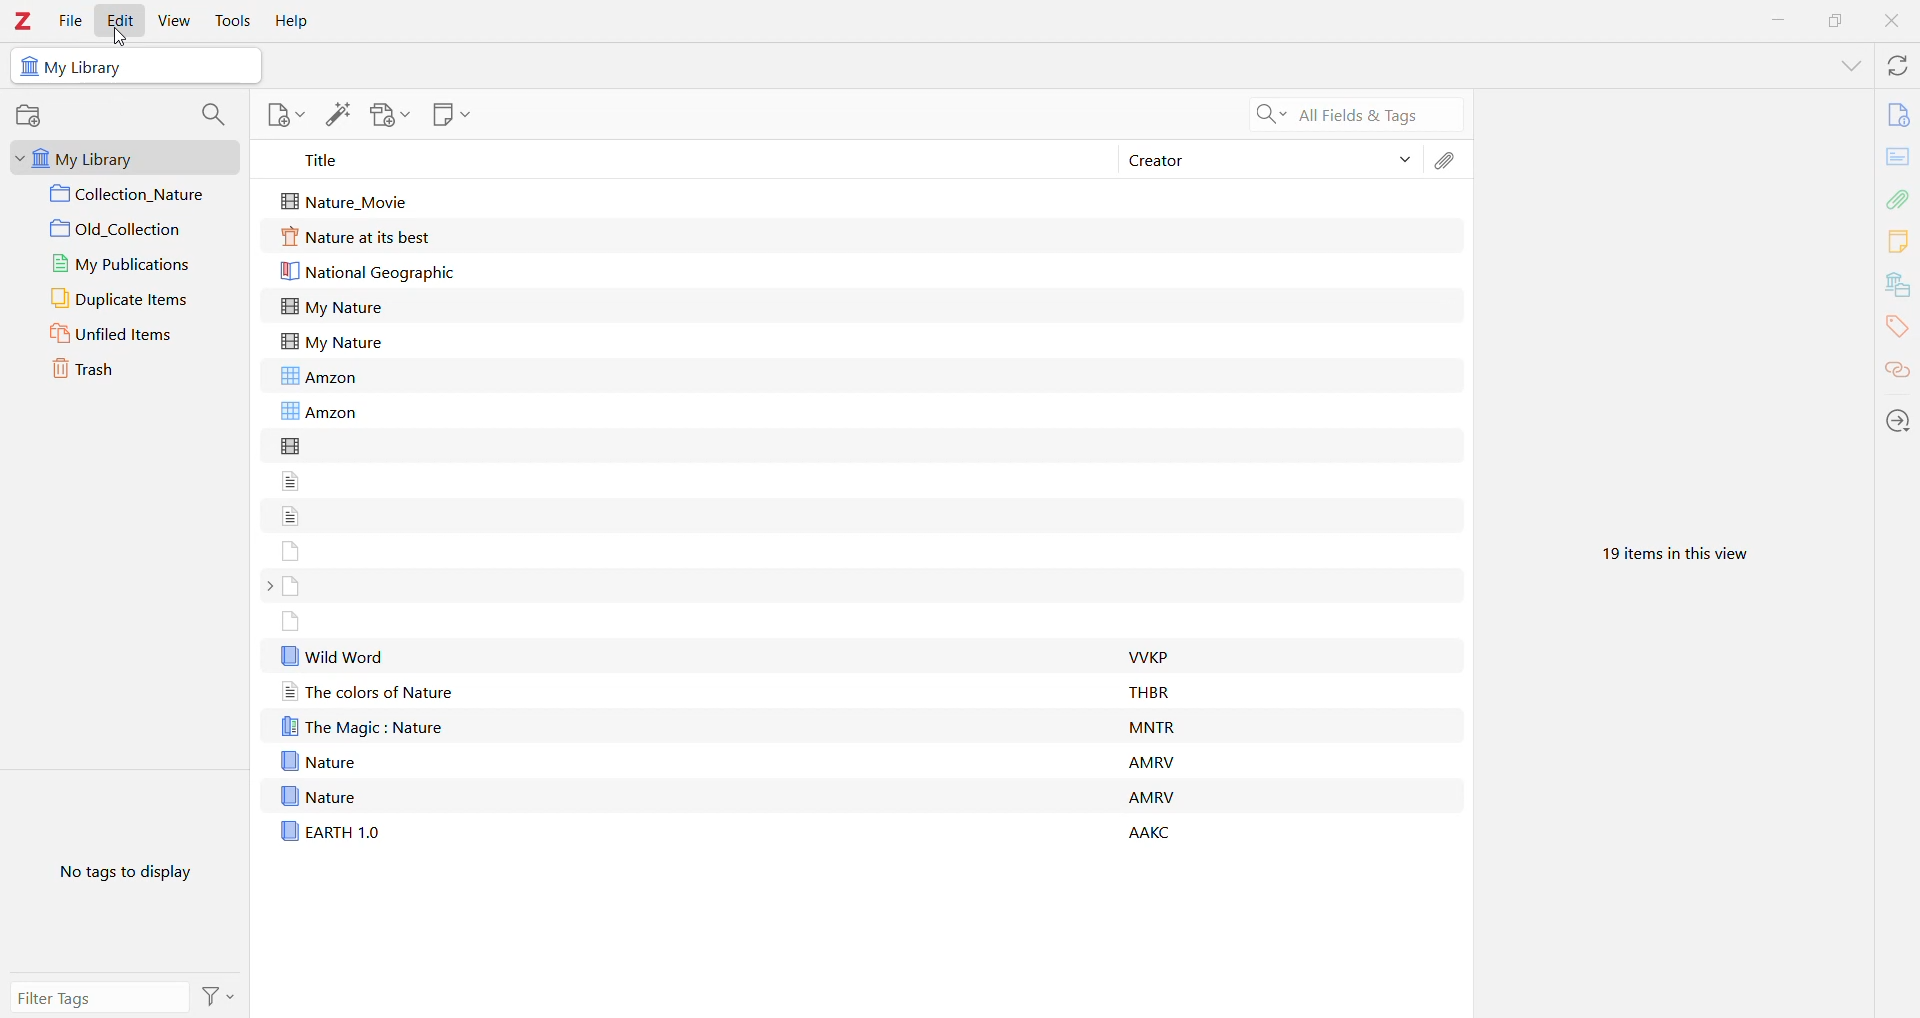 The width and height of the screenshot is (1920, 1018). What do you see at coordinates (1245, 161) in the screenshot?
I see `Creator` at bounding box center [1245, 161].